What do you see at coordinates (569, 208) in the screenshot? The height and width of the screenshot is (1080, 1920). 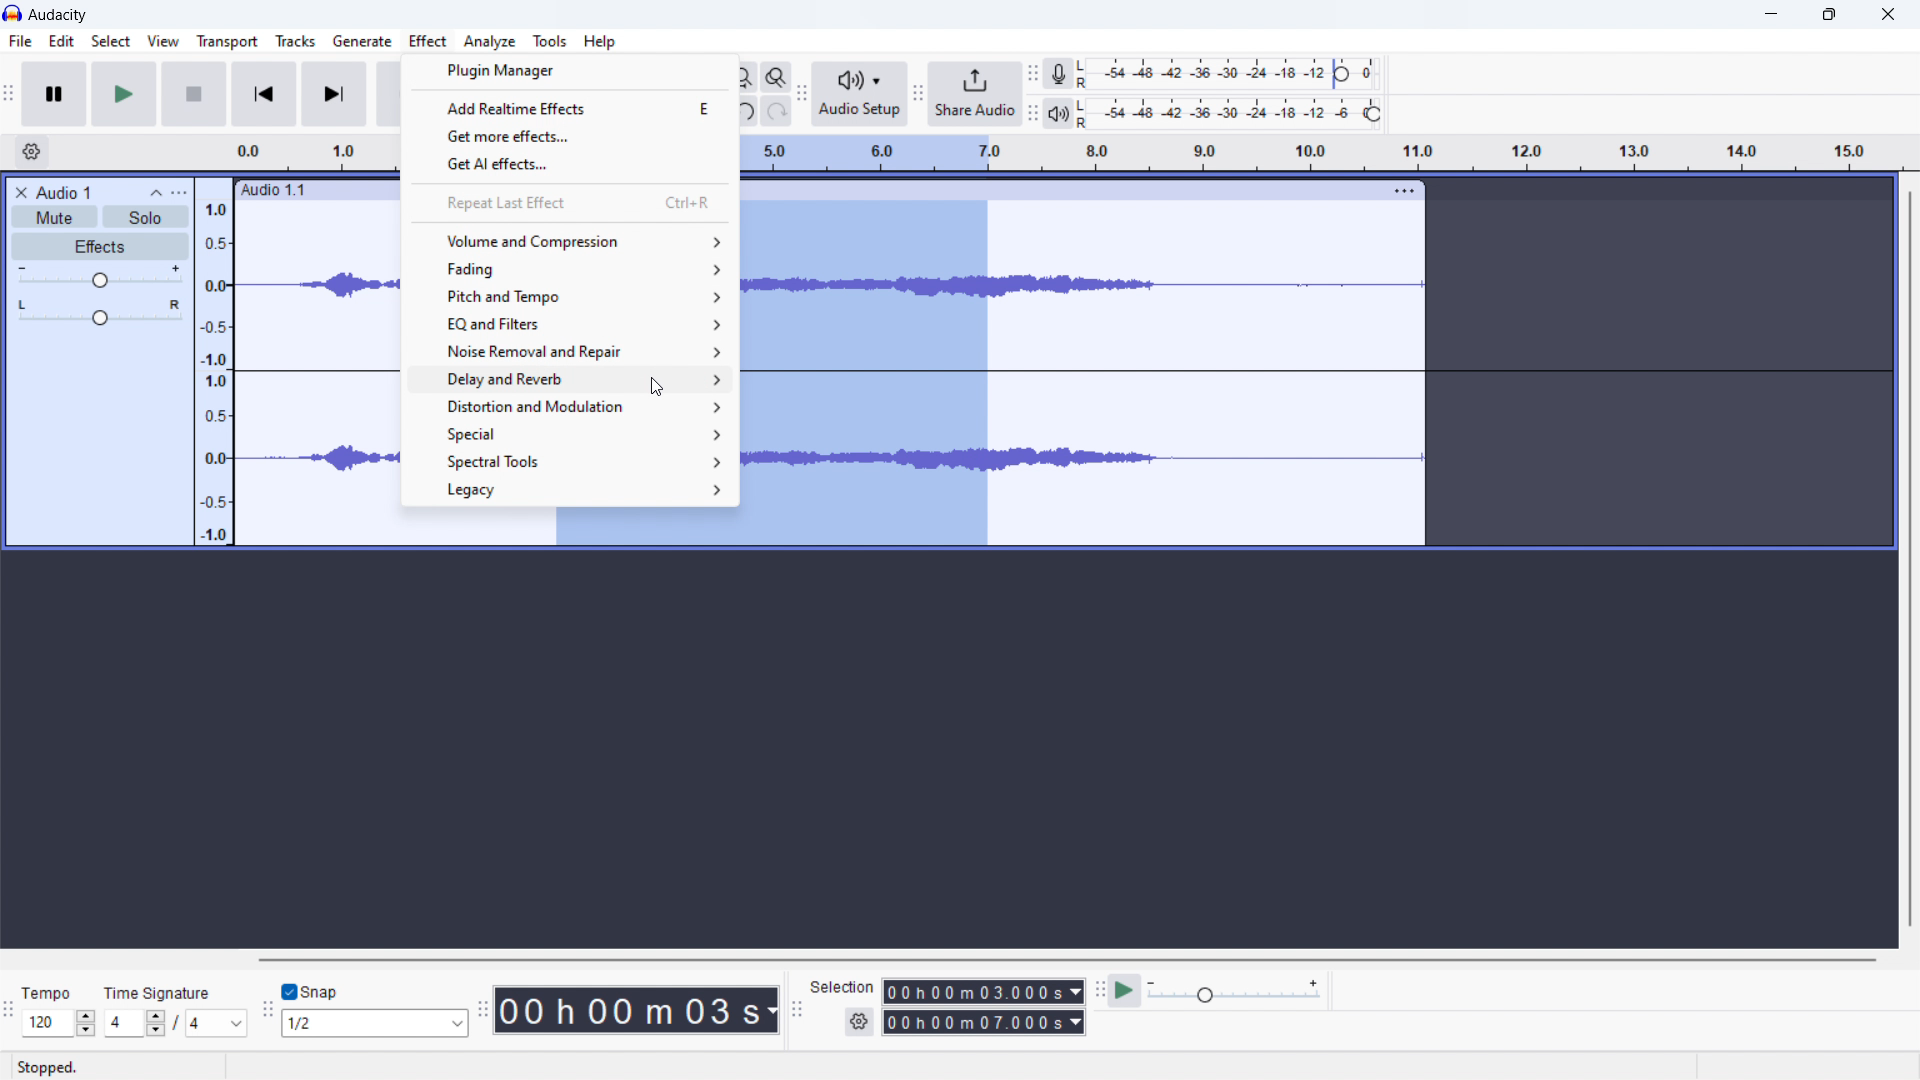 I see `repeat last effect  ctrl+R` at bounding box center [569, 208].